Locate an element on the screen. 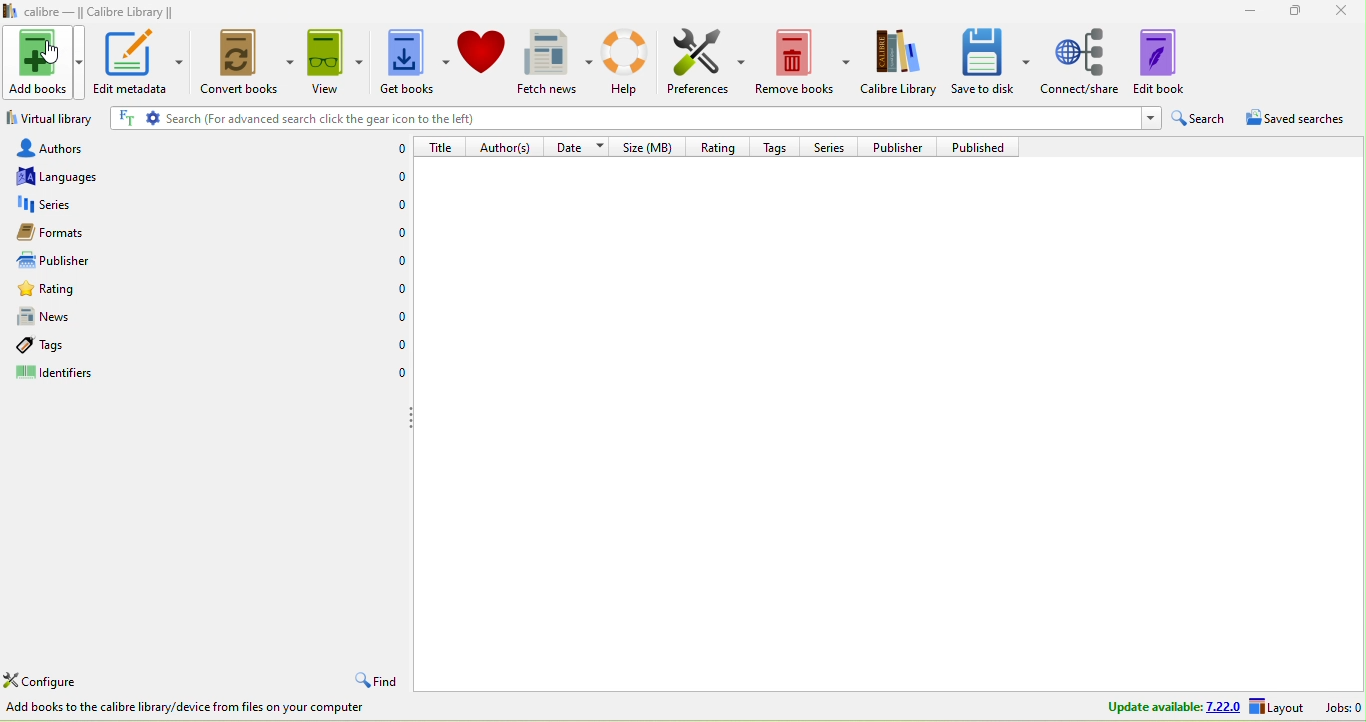 This screenshot has height=722, width=1366. configure is located at coordinates (47, 681).